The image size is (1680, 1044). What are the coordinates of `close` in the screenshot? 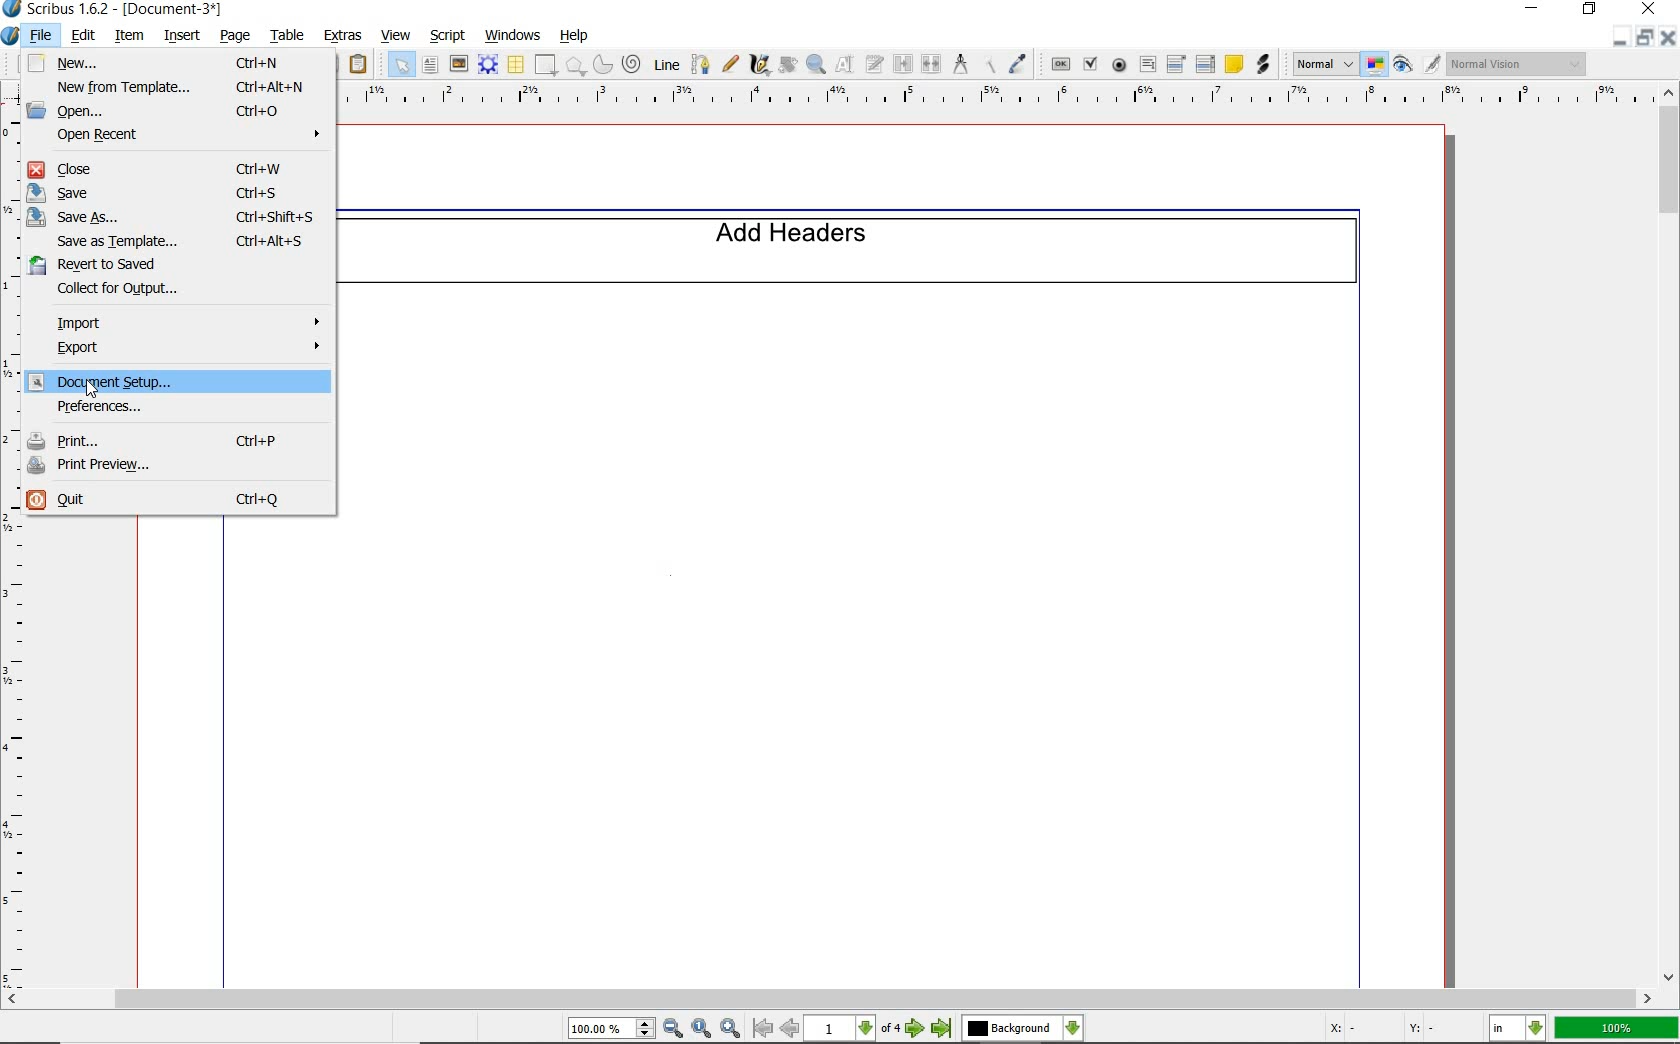 It's located at (1670, 37).